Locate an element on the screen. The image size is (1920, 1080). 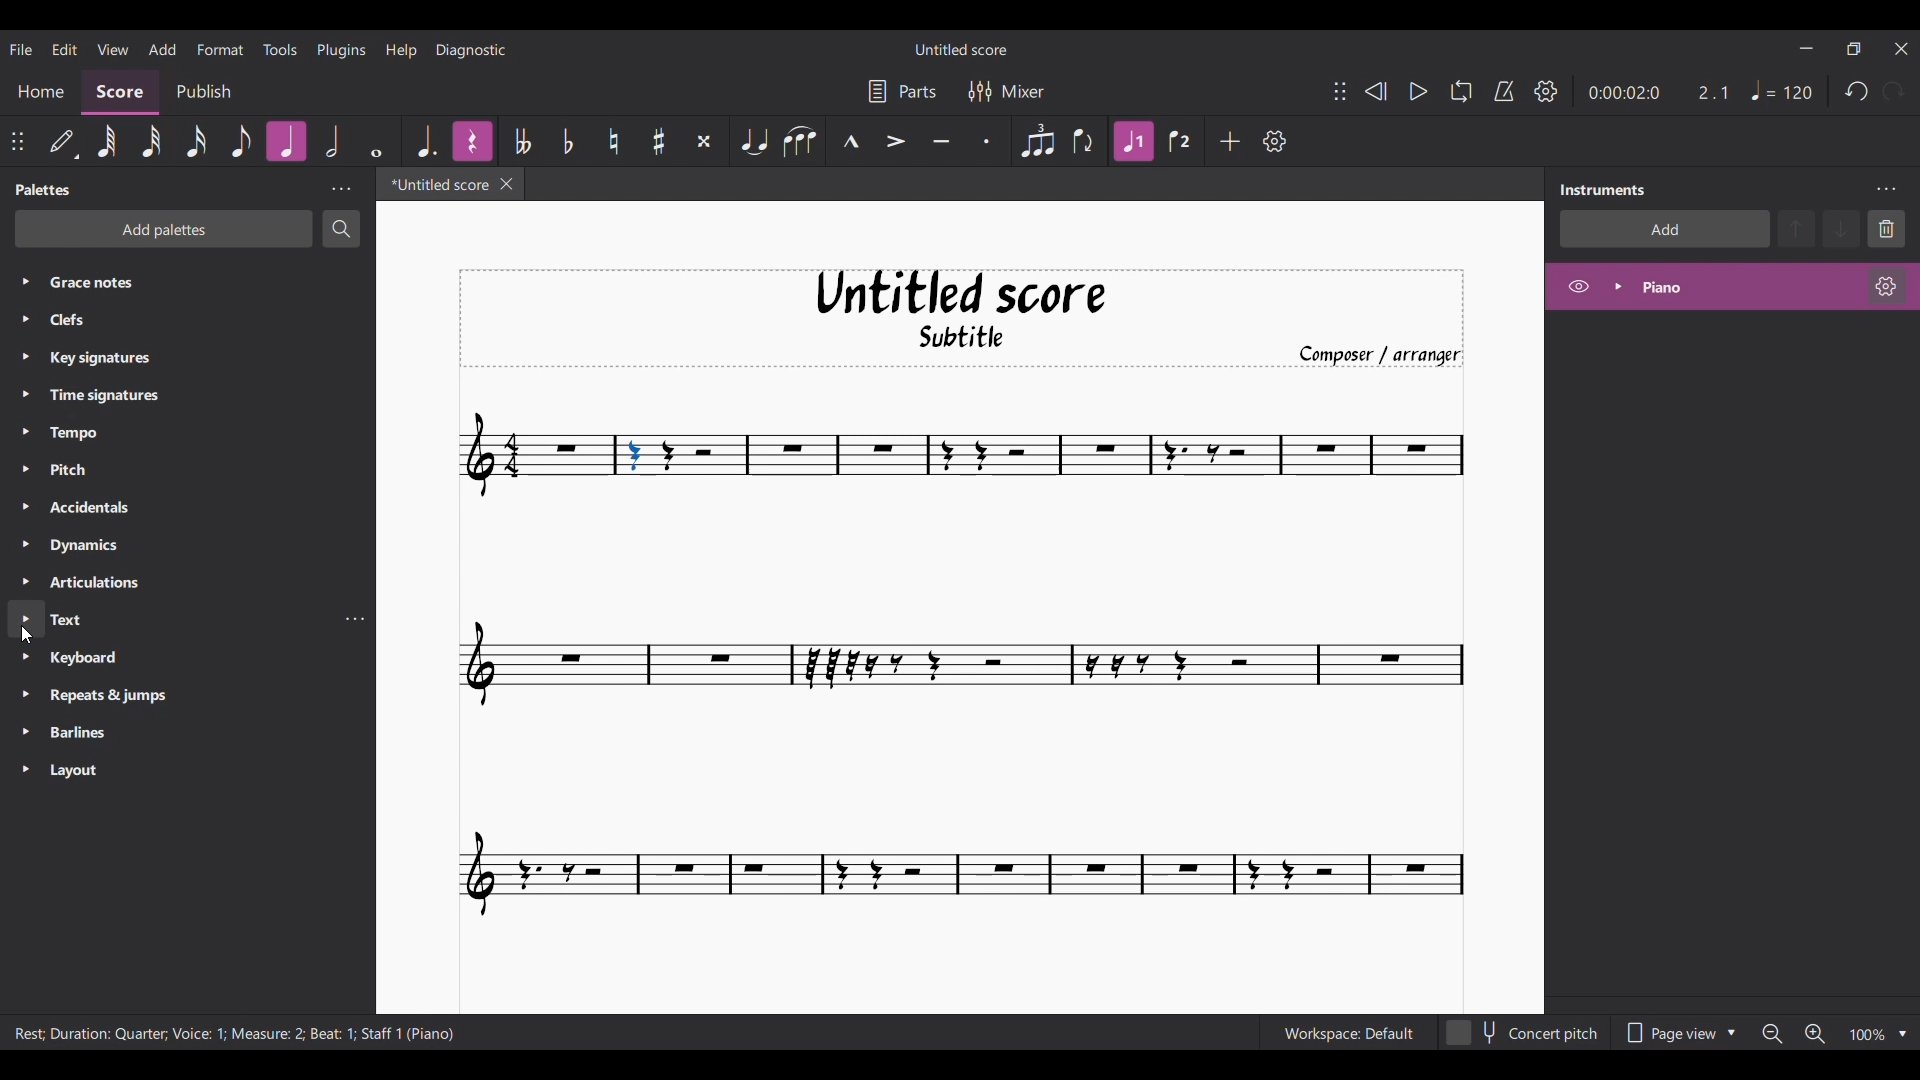
Workspace: Default is located at coordinates (1348, 1033).